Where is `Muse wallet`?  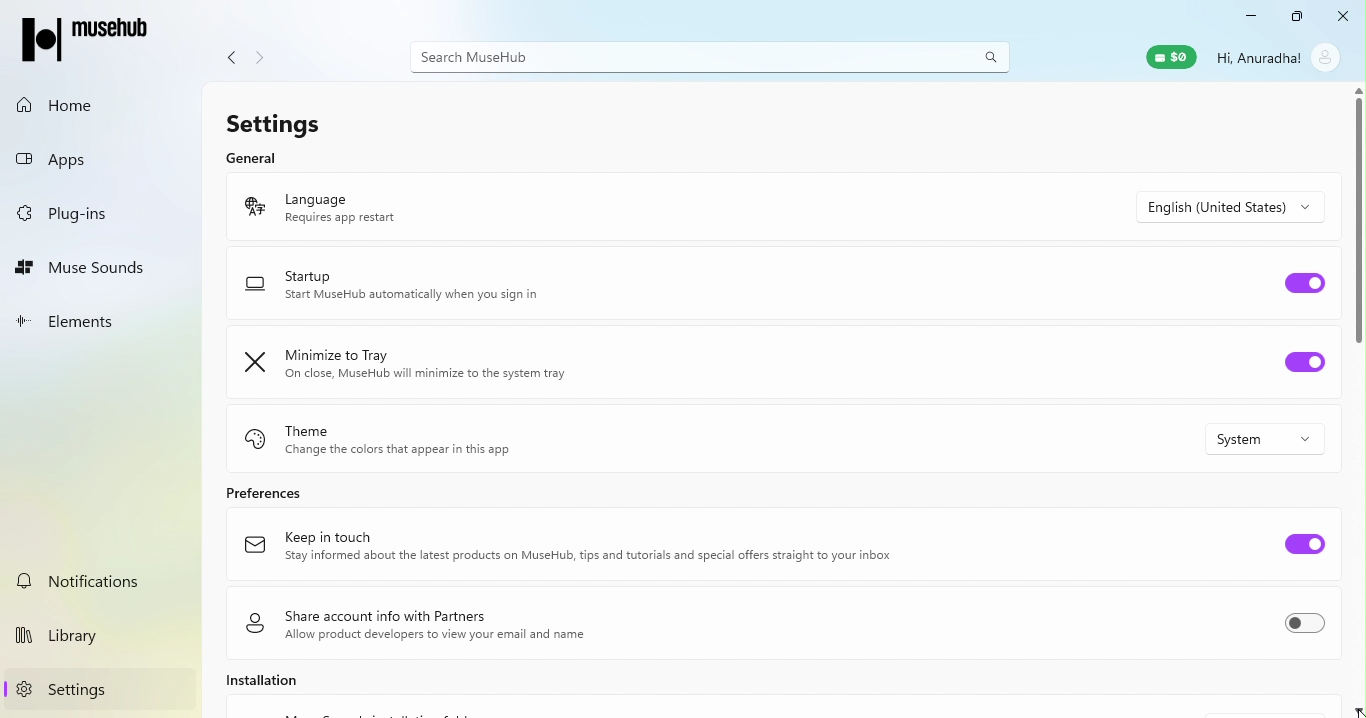
Muse wallet is located at coordinates (1168, 57).